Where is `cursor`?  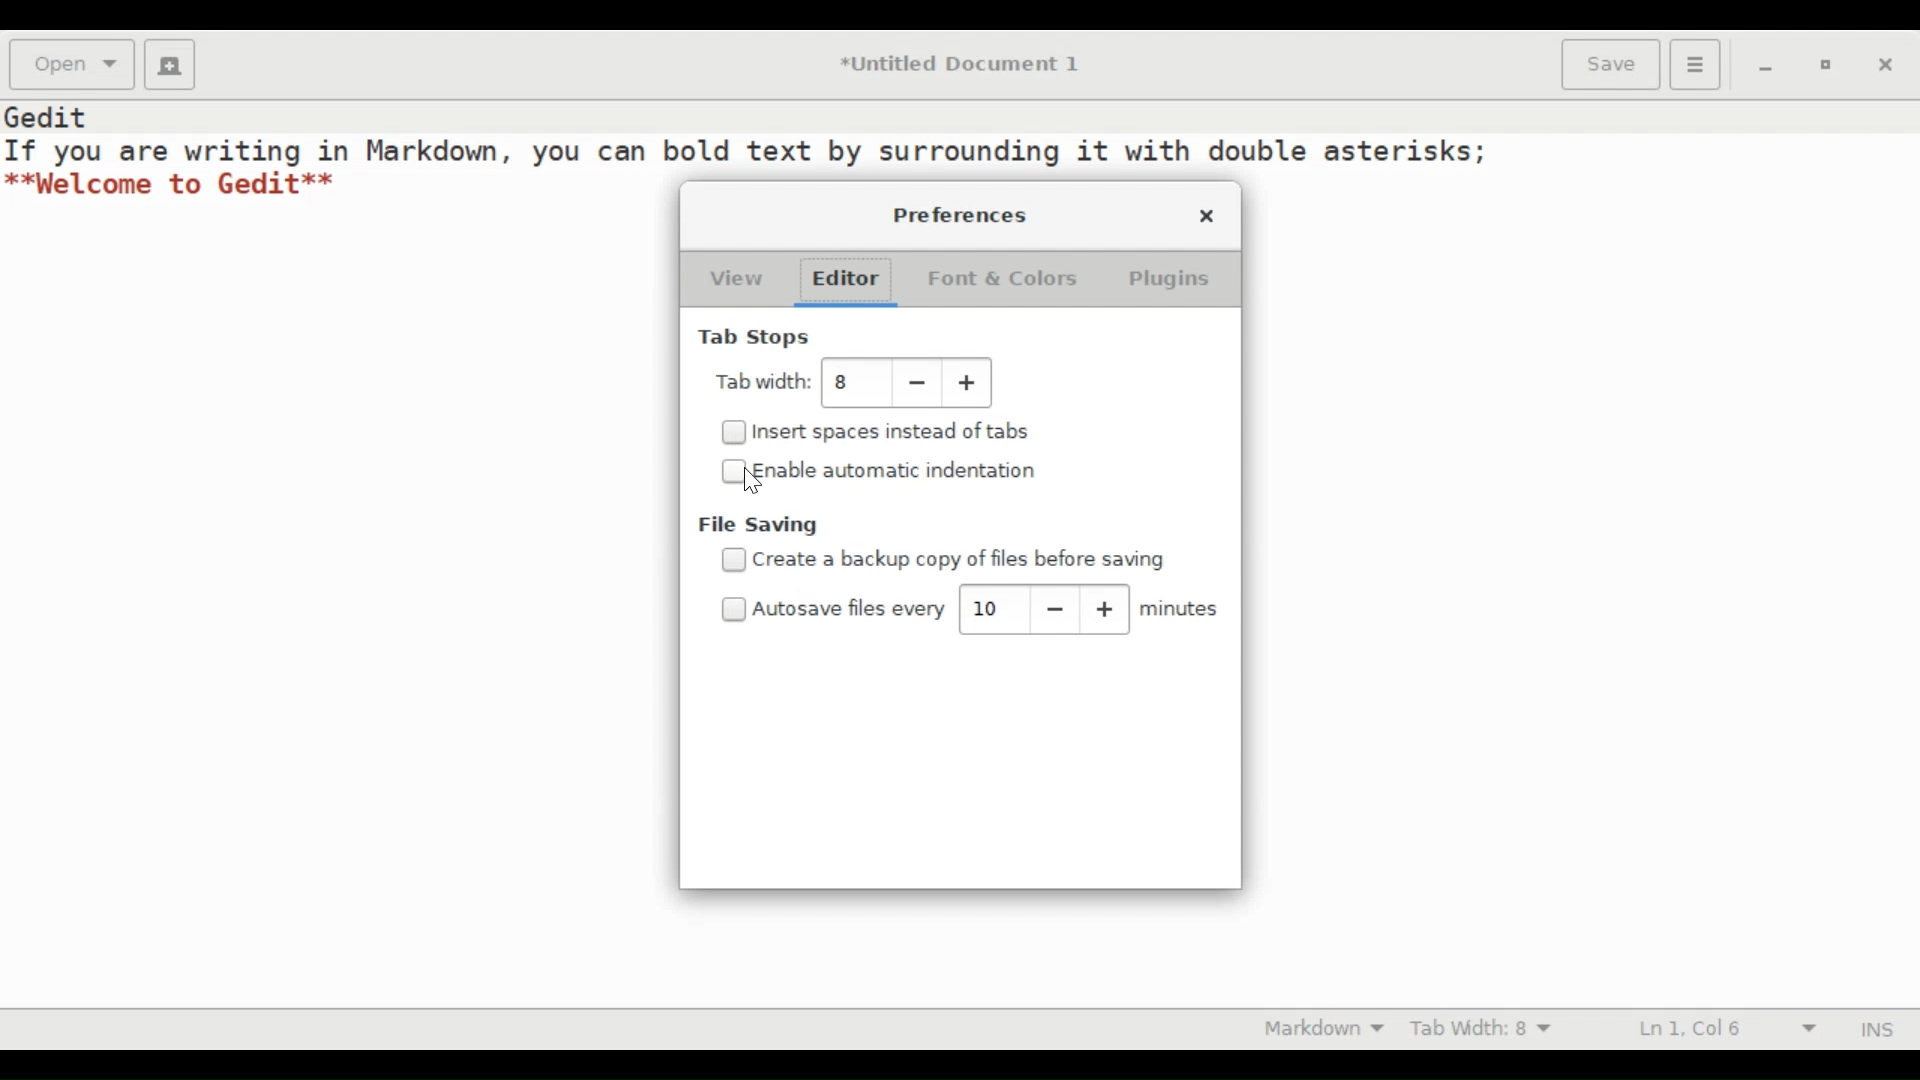 cursor is located at coordinates (757, 485).